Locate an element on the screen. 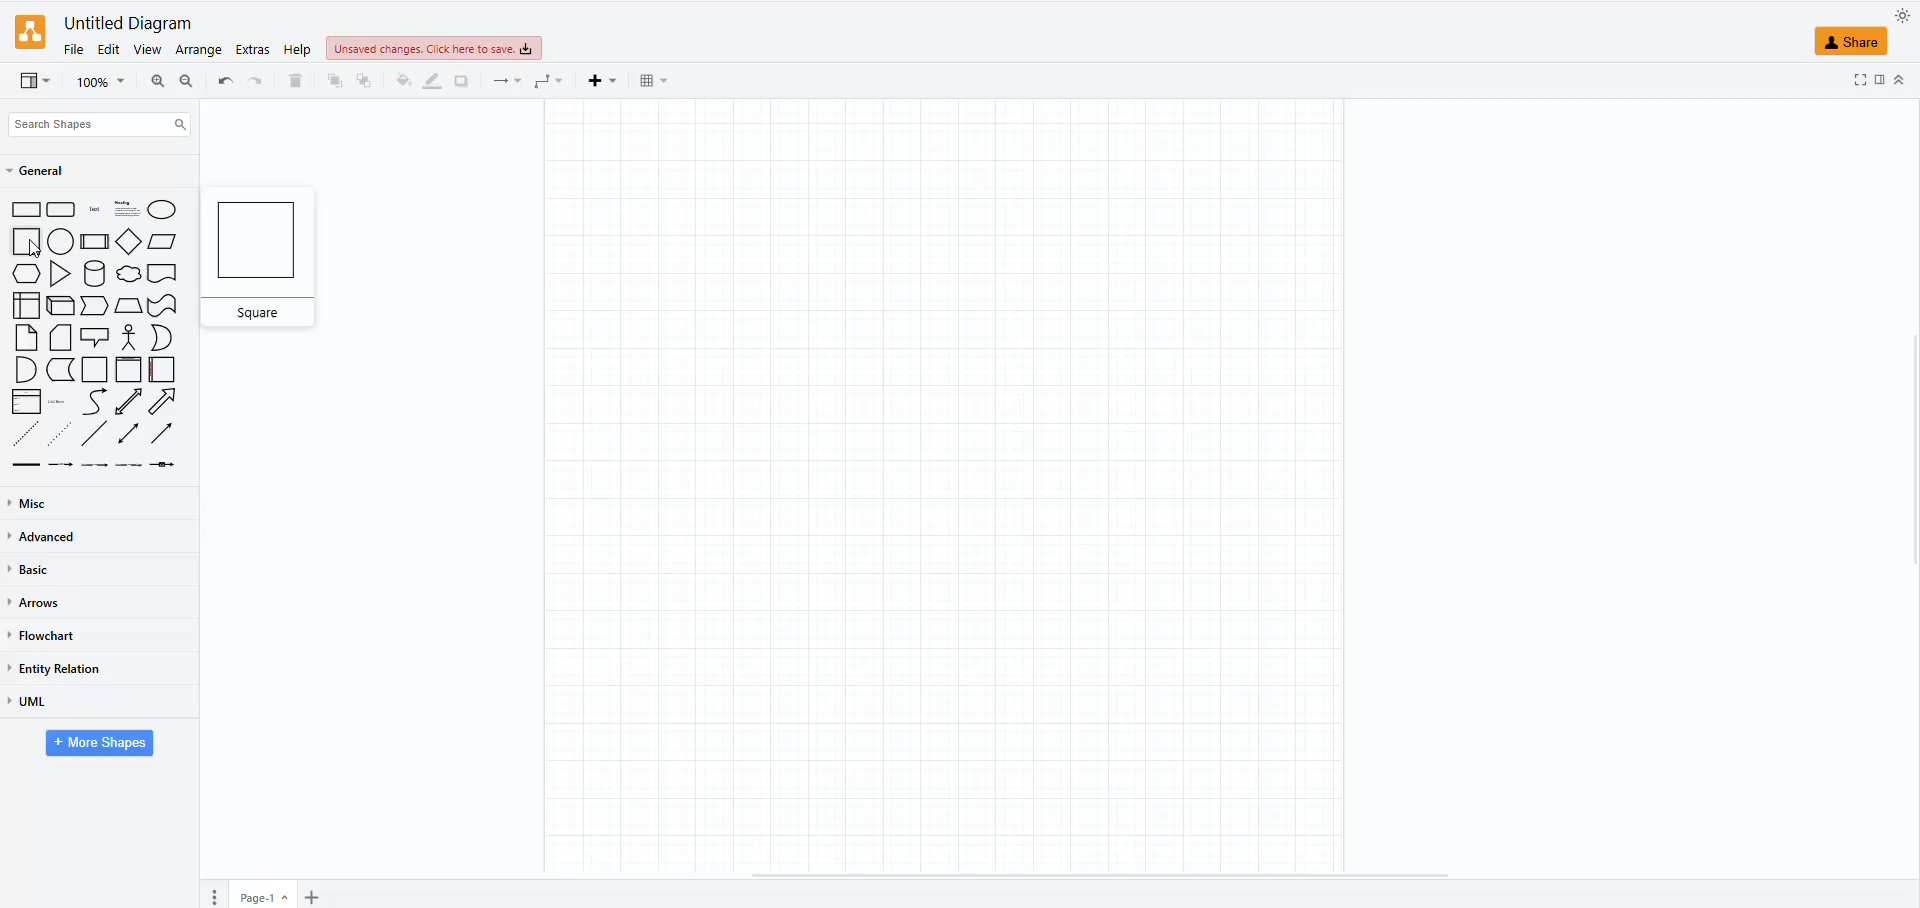  extras is located at coordinates (250, 49).